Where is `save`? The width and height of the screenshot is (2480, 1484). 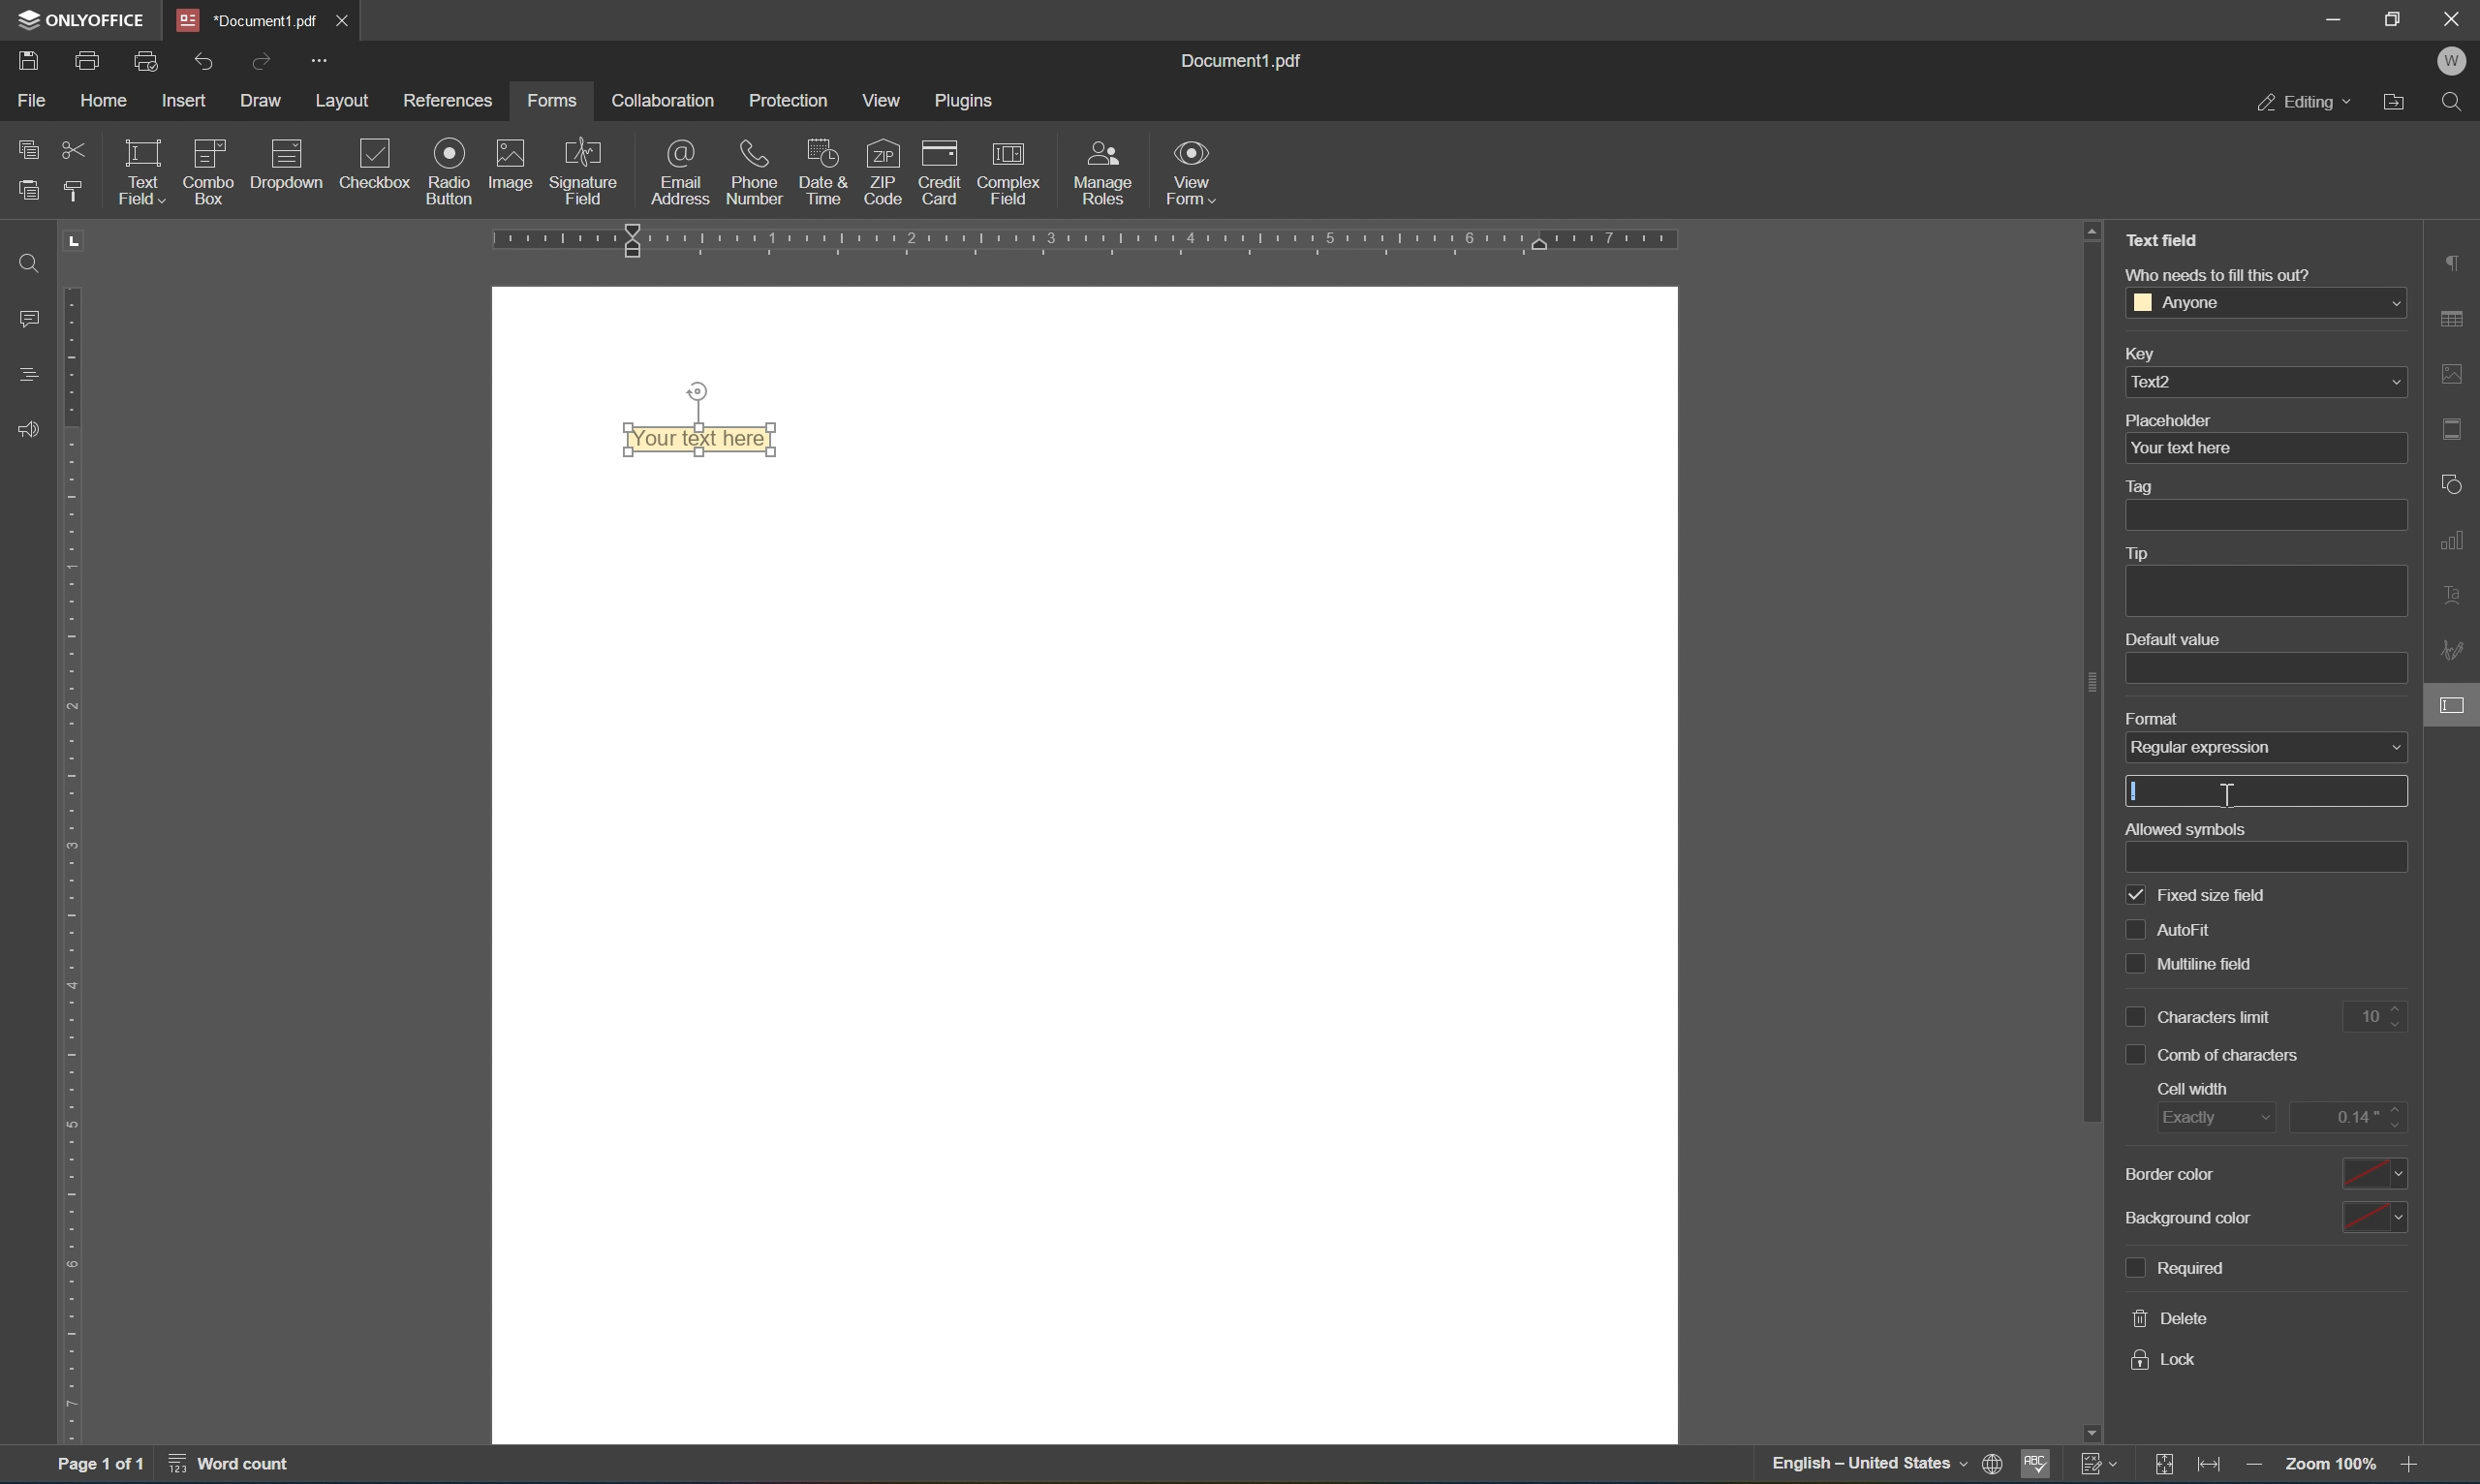 save is located at coordinates (30, 63).